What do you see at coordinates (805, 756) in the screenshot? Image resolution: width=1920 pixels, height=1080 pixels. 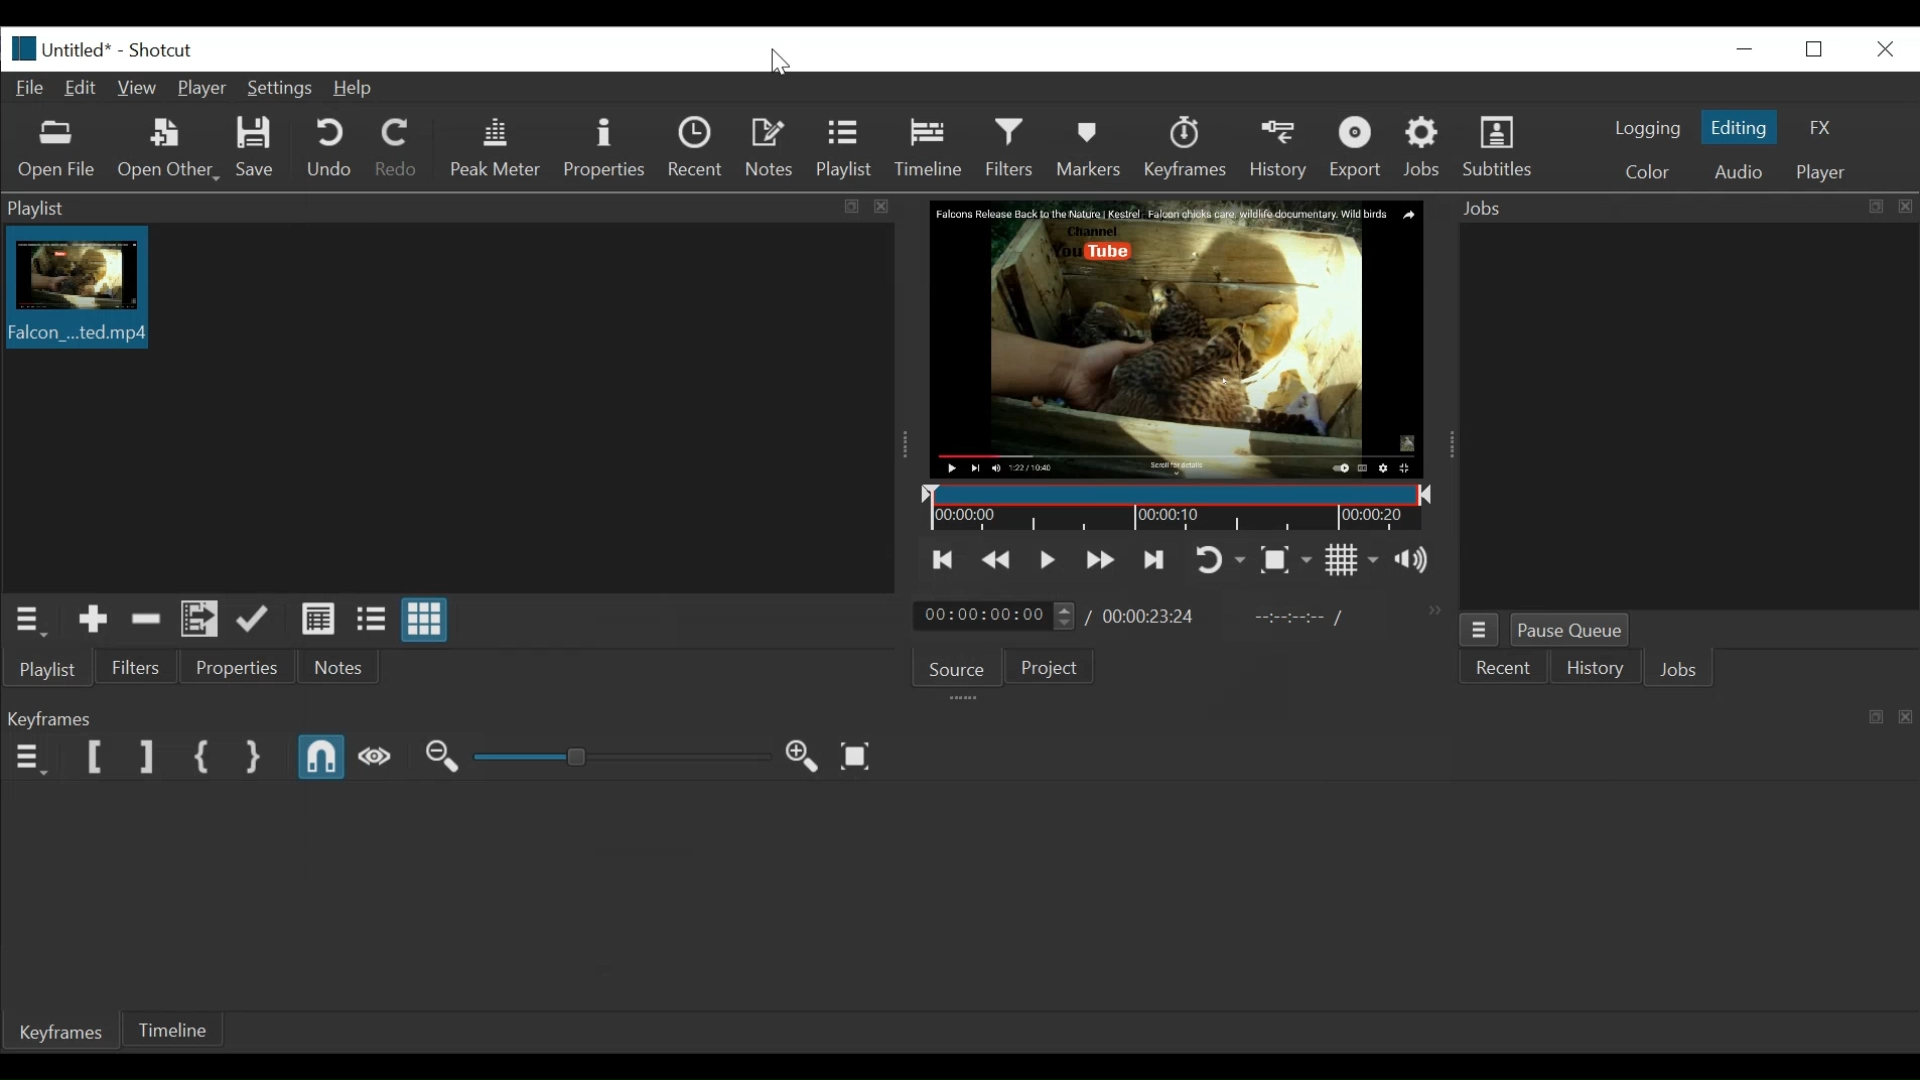 I see `Zoom Keyframe in` at bounding box center [805, 756].